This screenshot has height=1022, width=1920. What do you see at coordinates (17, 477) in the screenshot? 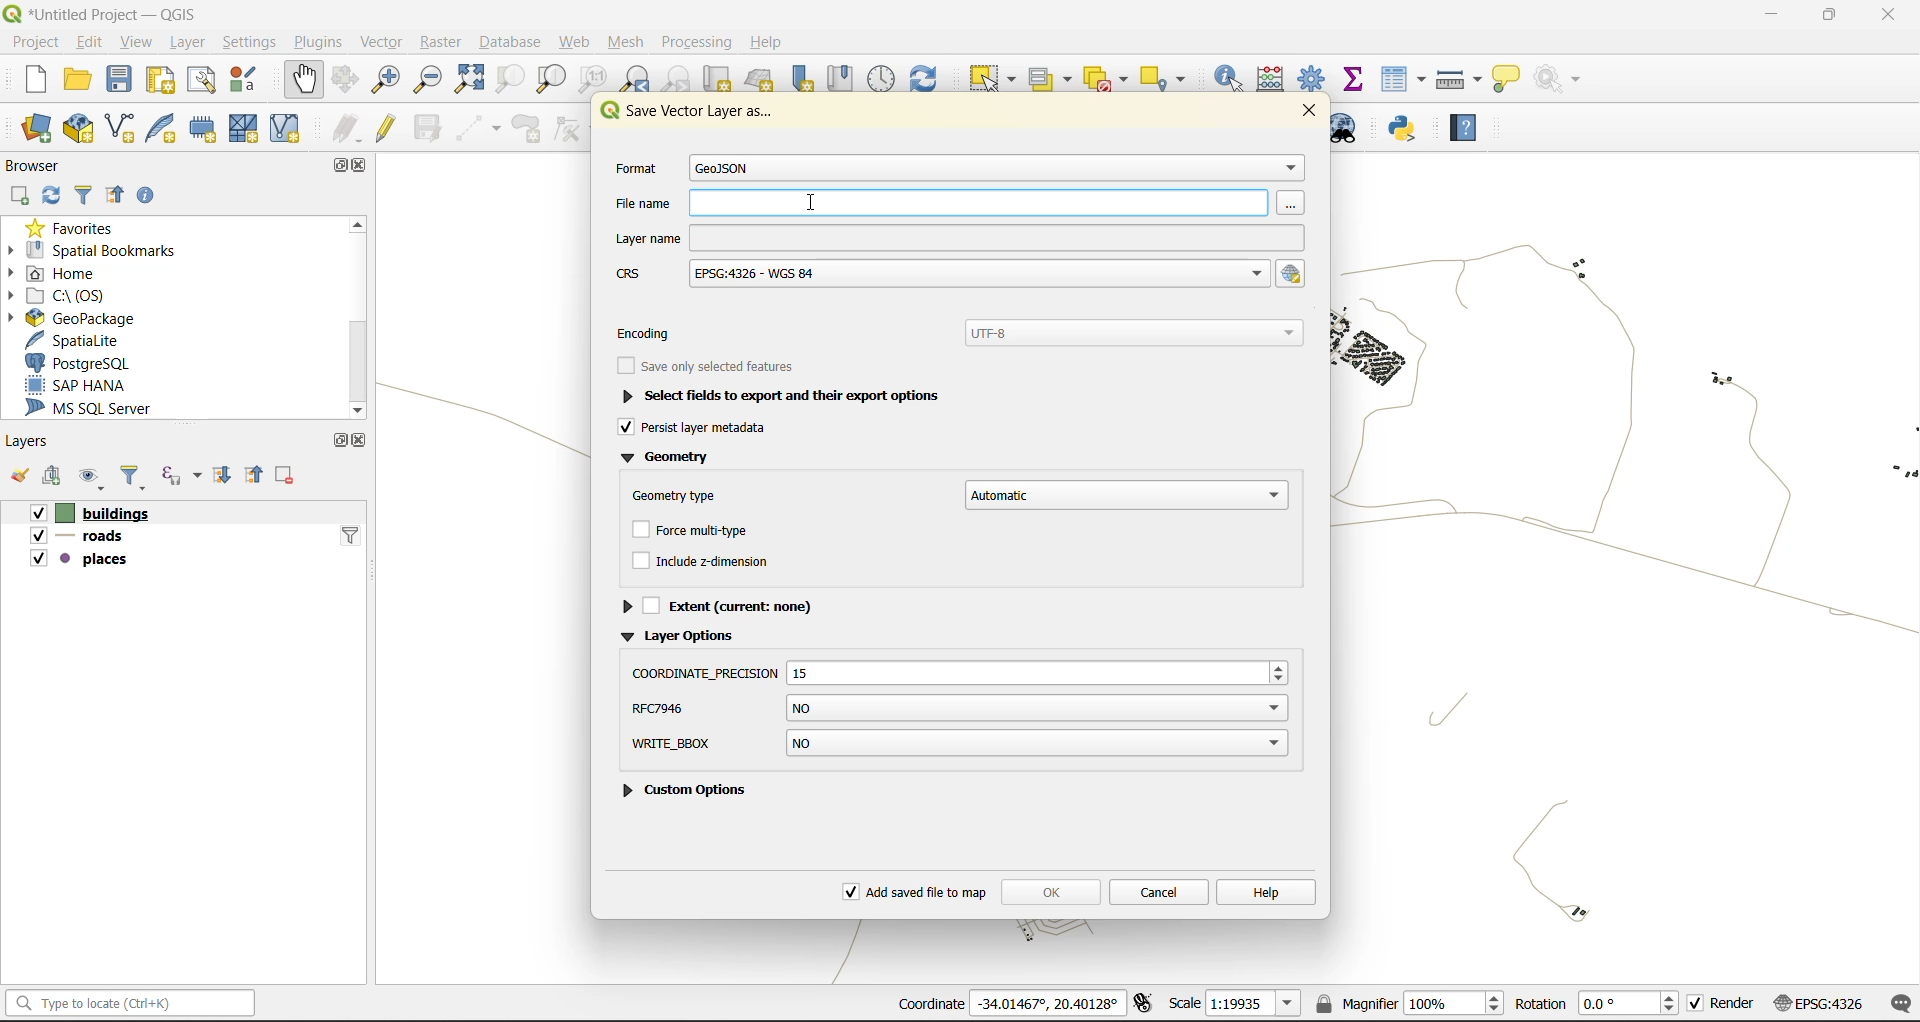
I see `open` at bounding box center [17, 477].